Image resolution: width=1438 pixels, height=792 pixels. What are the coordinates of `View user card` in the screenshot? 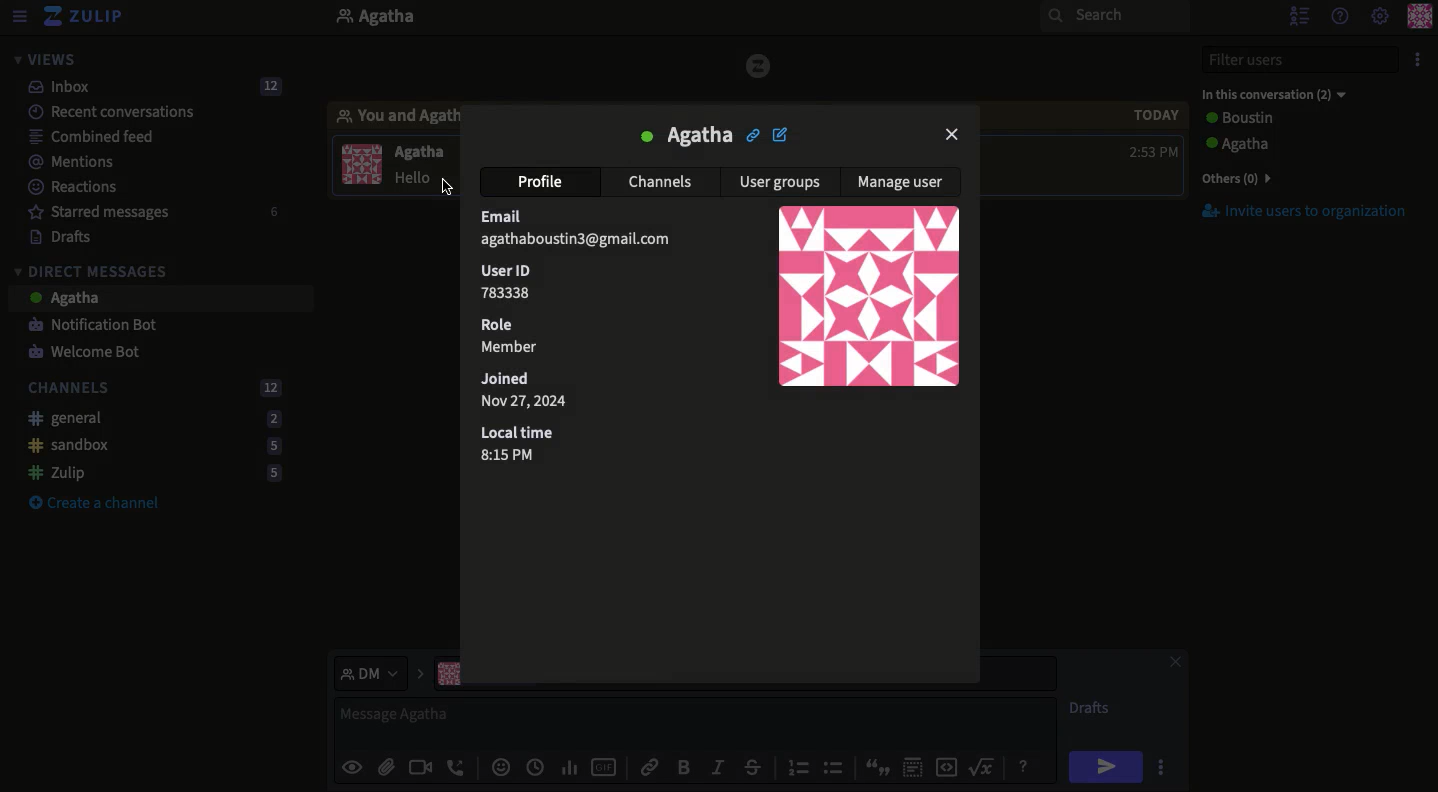 It's located at (361, 163).